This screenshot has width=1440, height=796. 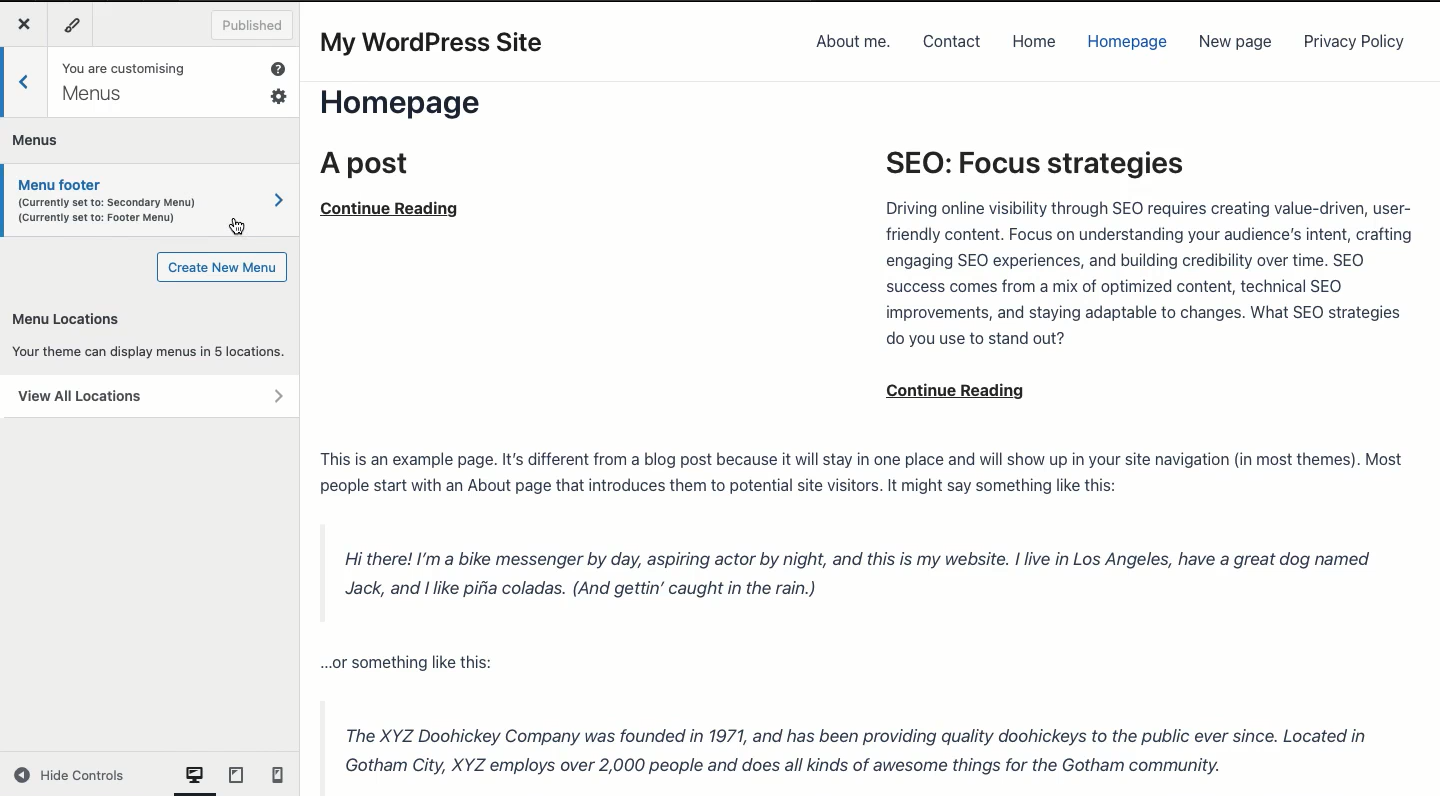 What do you see at coordinates (193, 779) in the screenshot?
I see `computer View` at bounding box center [193, 779].